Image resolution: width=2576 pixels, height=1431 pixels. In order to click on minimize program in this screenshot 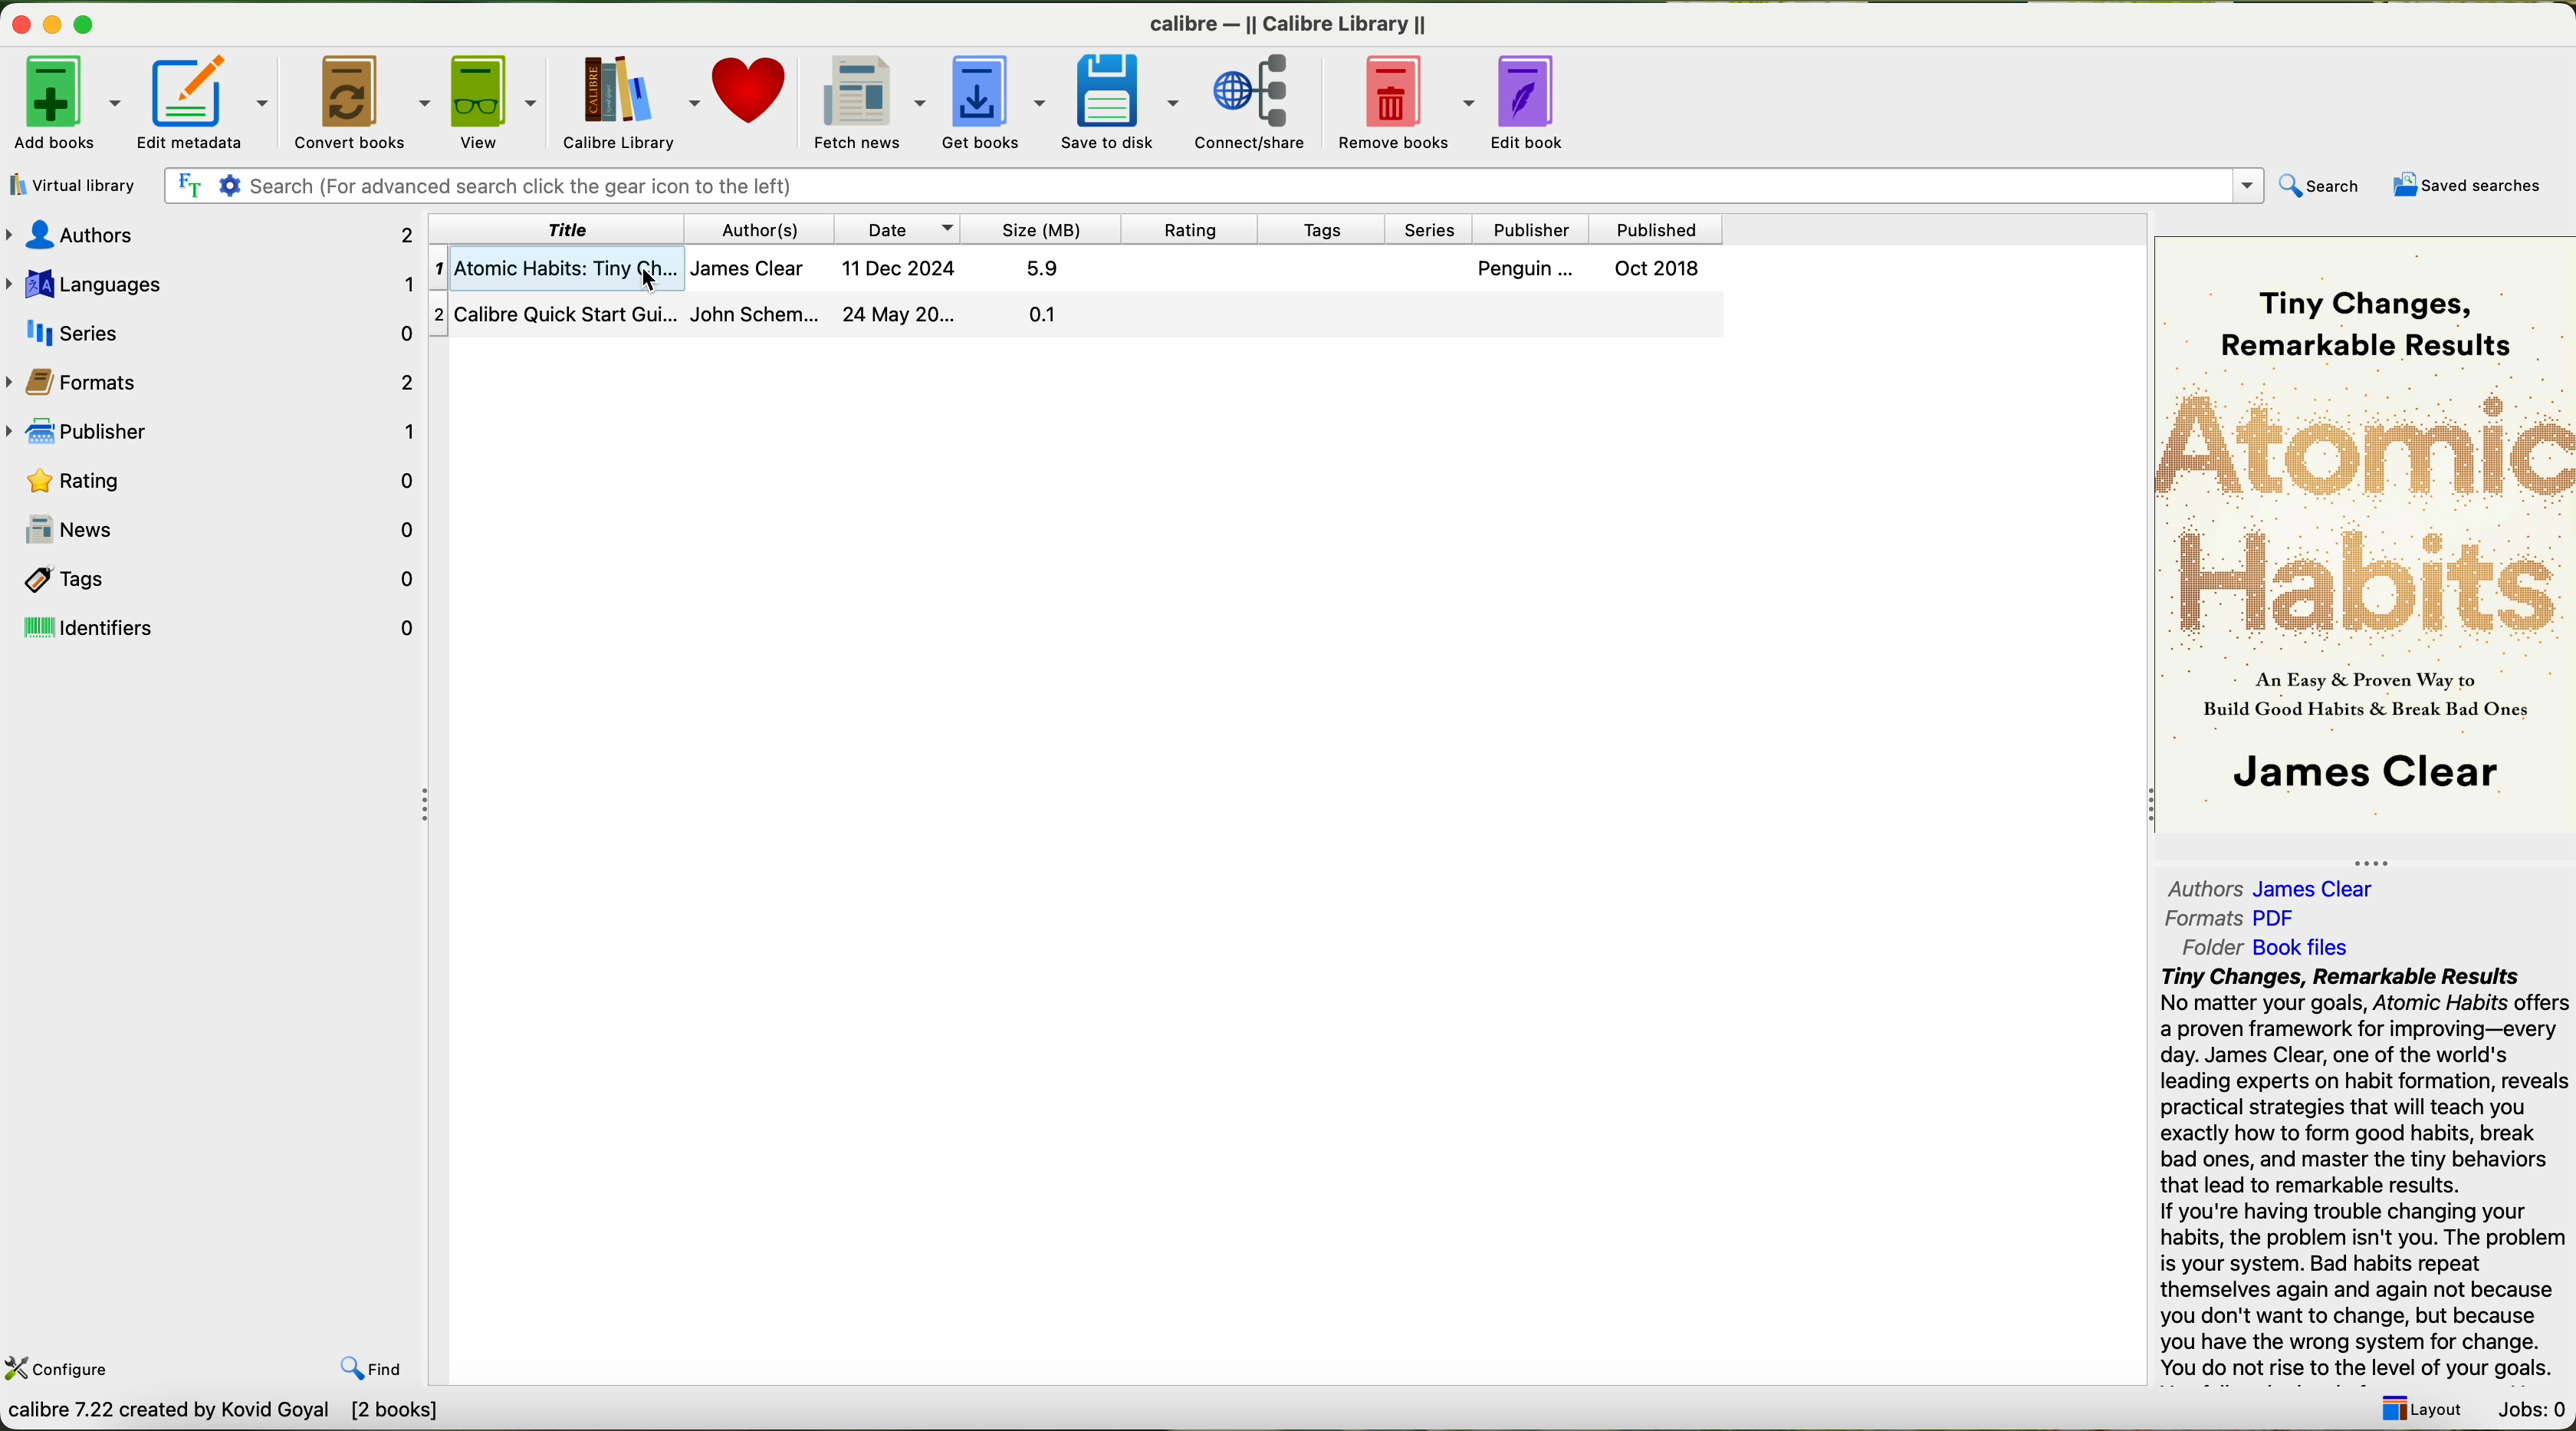, I will do `click(51, 26)`.